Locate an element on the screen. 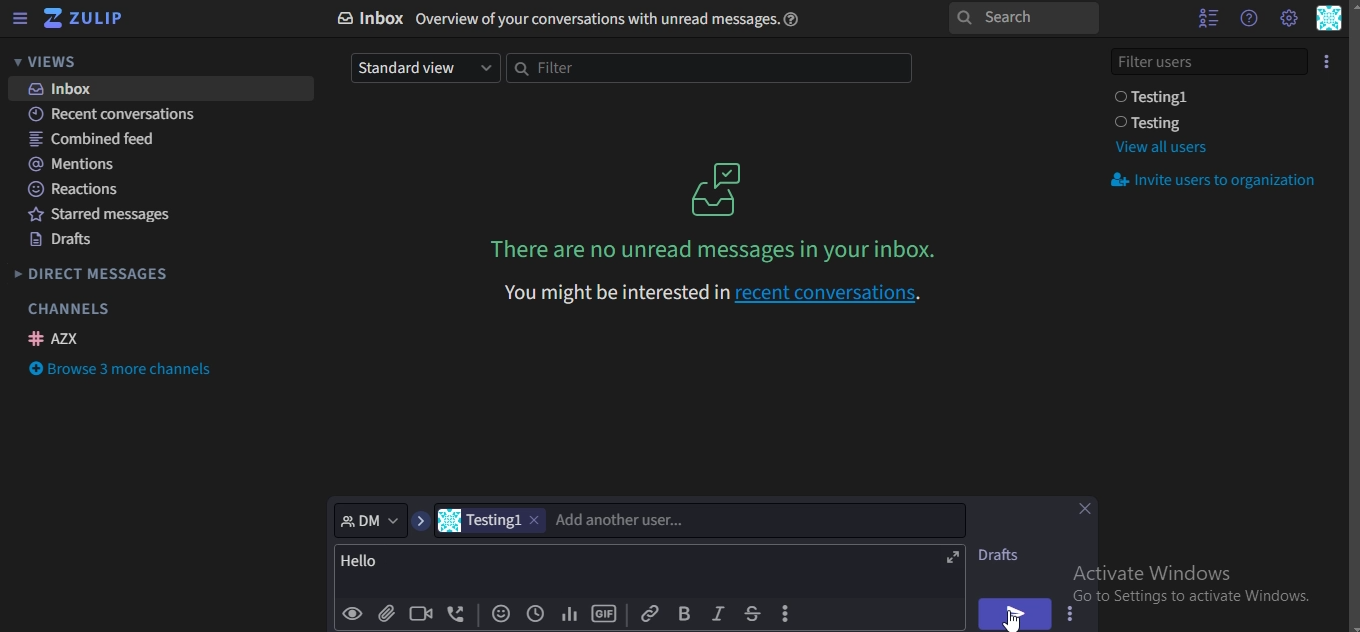  add another user.. is located at coordinates (622, 520).